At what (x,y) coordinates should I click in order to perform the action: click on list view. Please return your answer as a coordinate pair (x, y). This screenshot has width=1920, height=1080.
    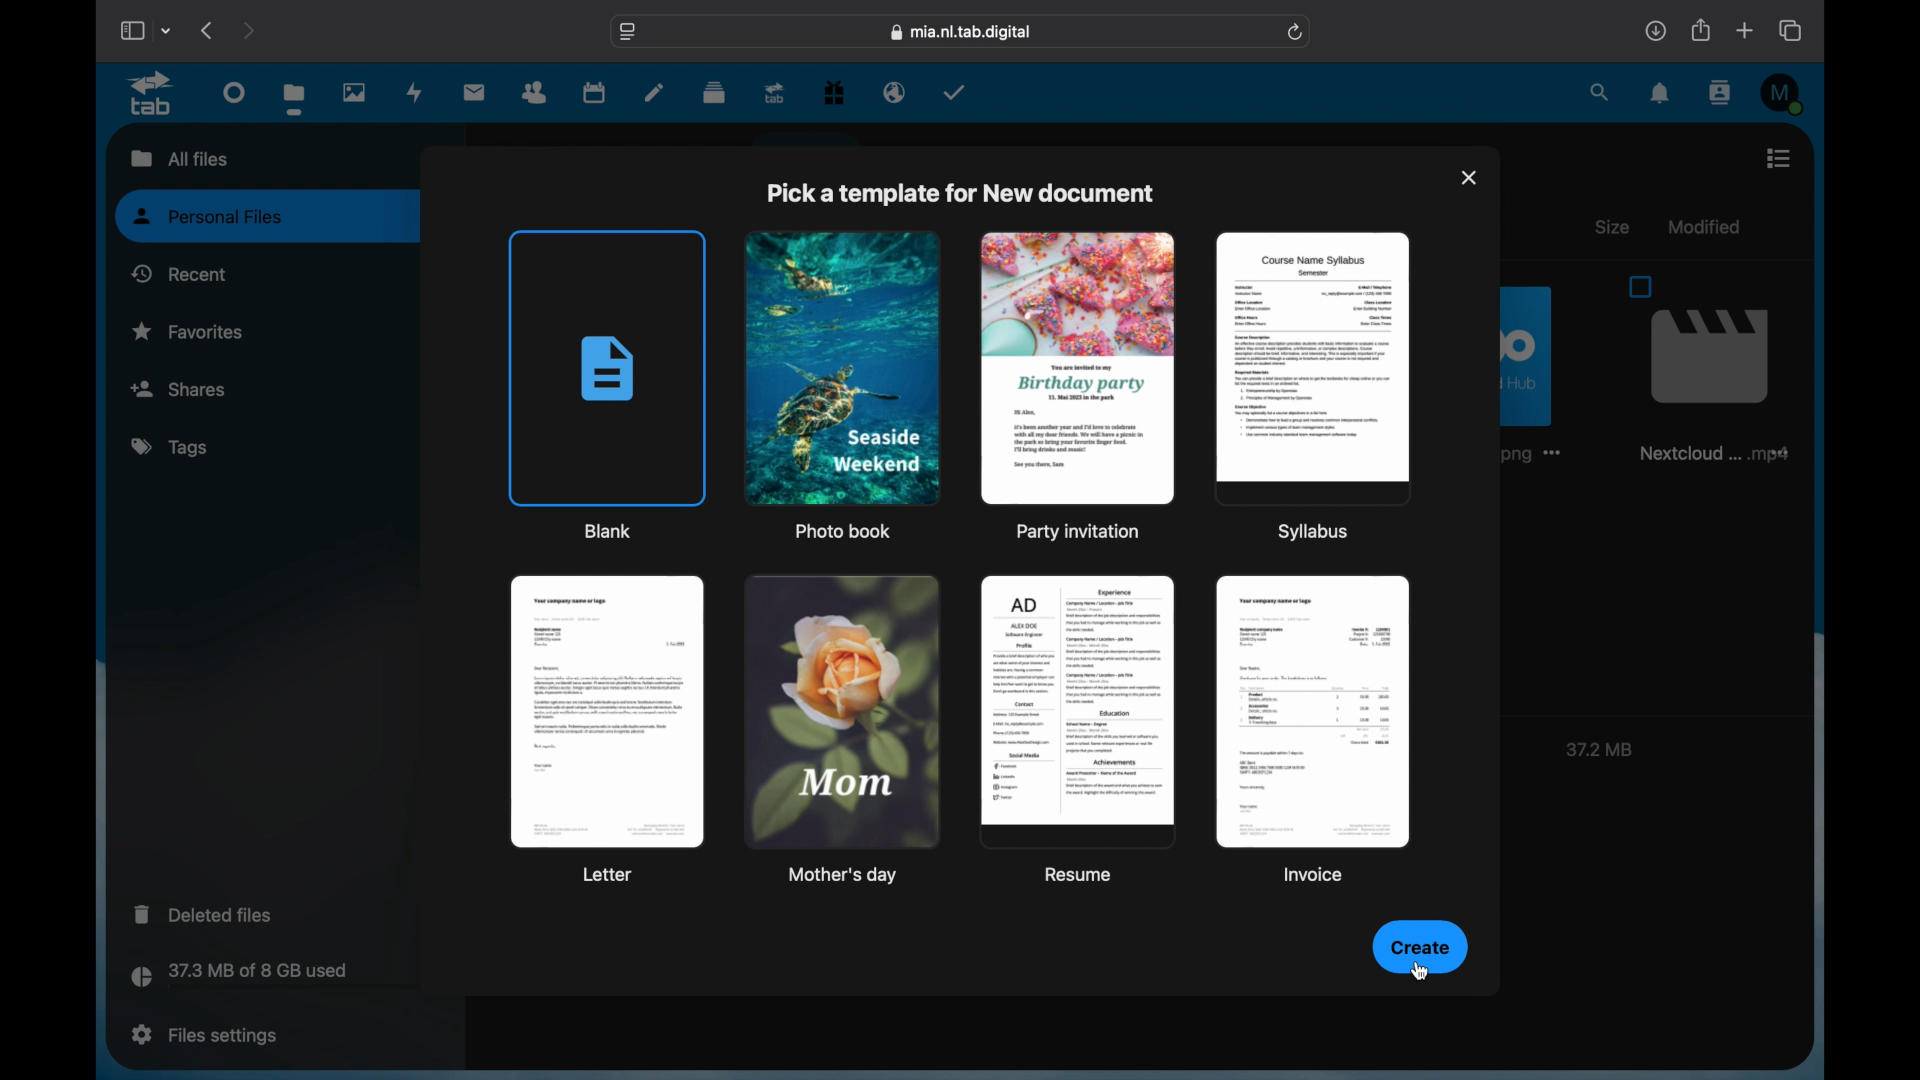
    Looking at the image, I should click on (1778, 158).